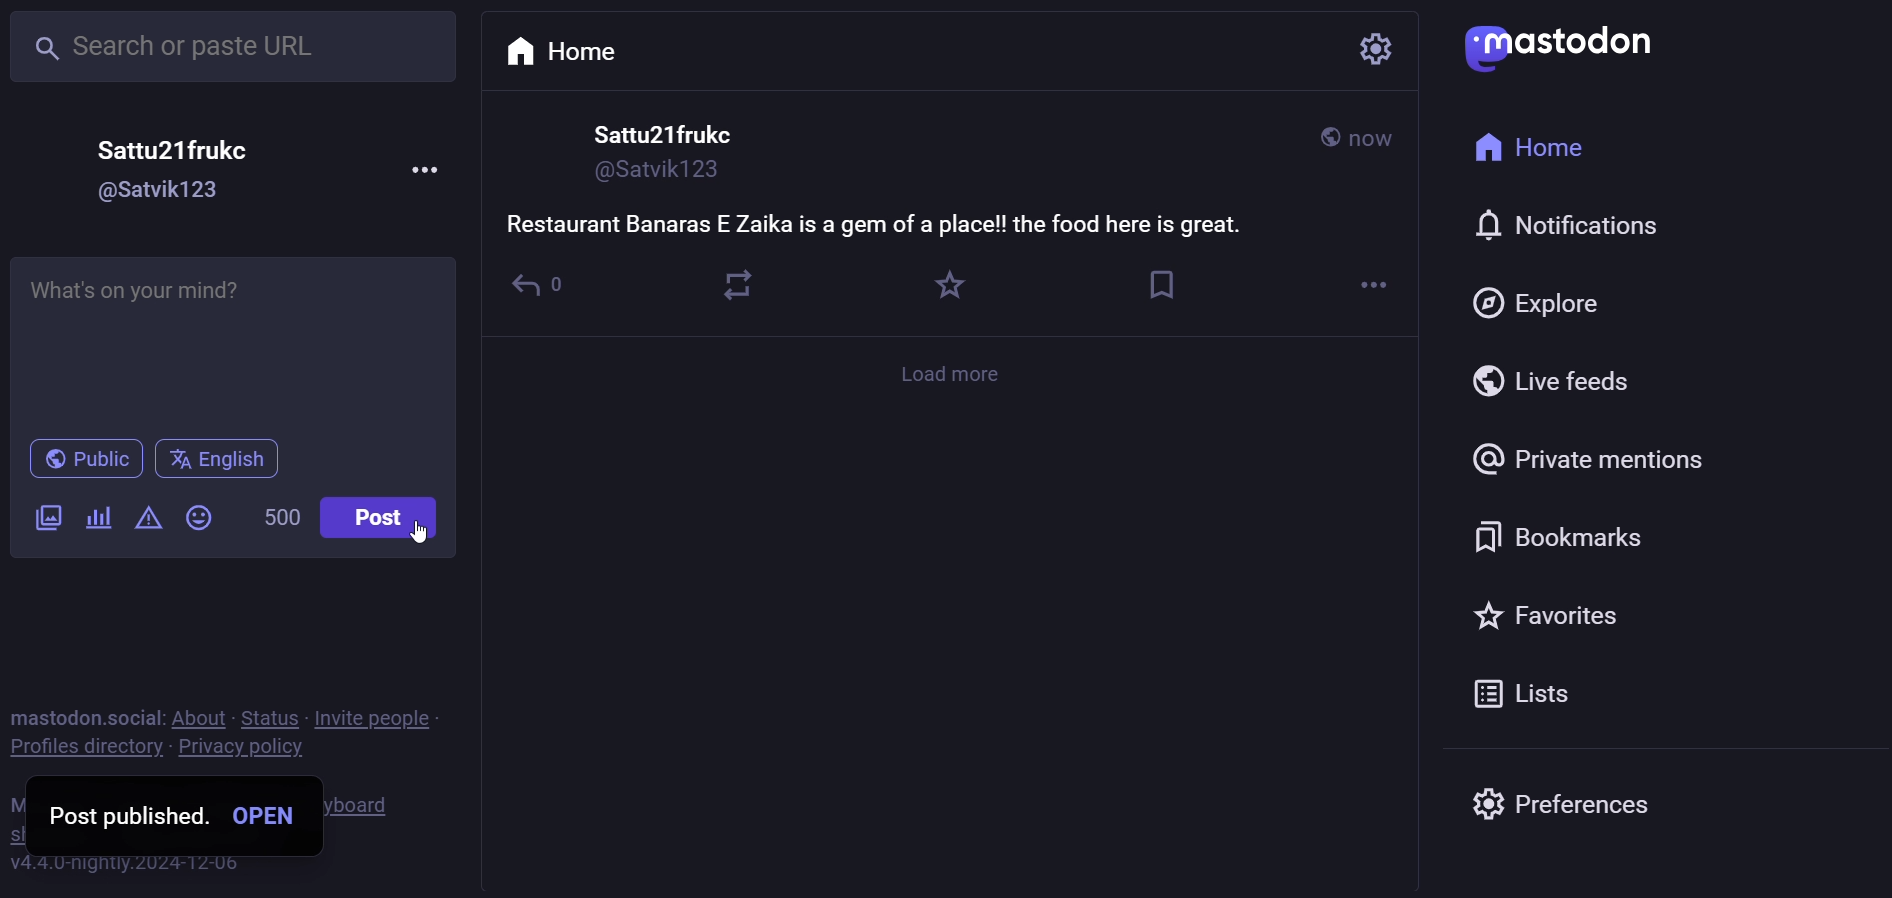 The image size is (1892, 898). What do you see at coordinates (941, 284) in the screenshot?
I see `favorite` at bounding box center [941, 284].